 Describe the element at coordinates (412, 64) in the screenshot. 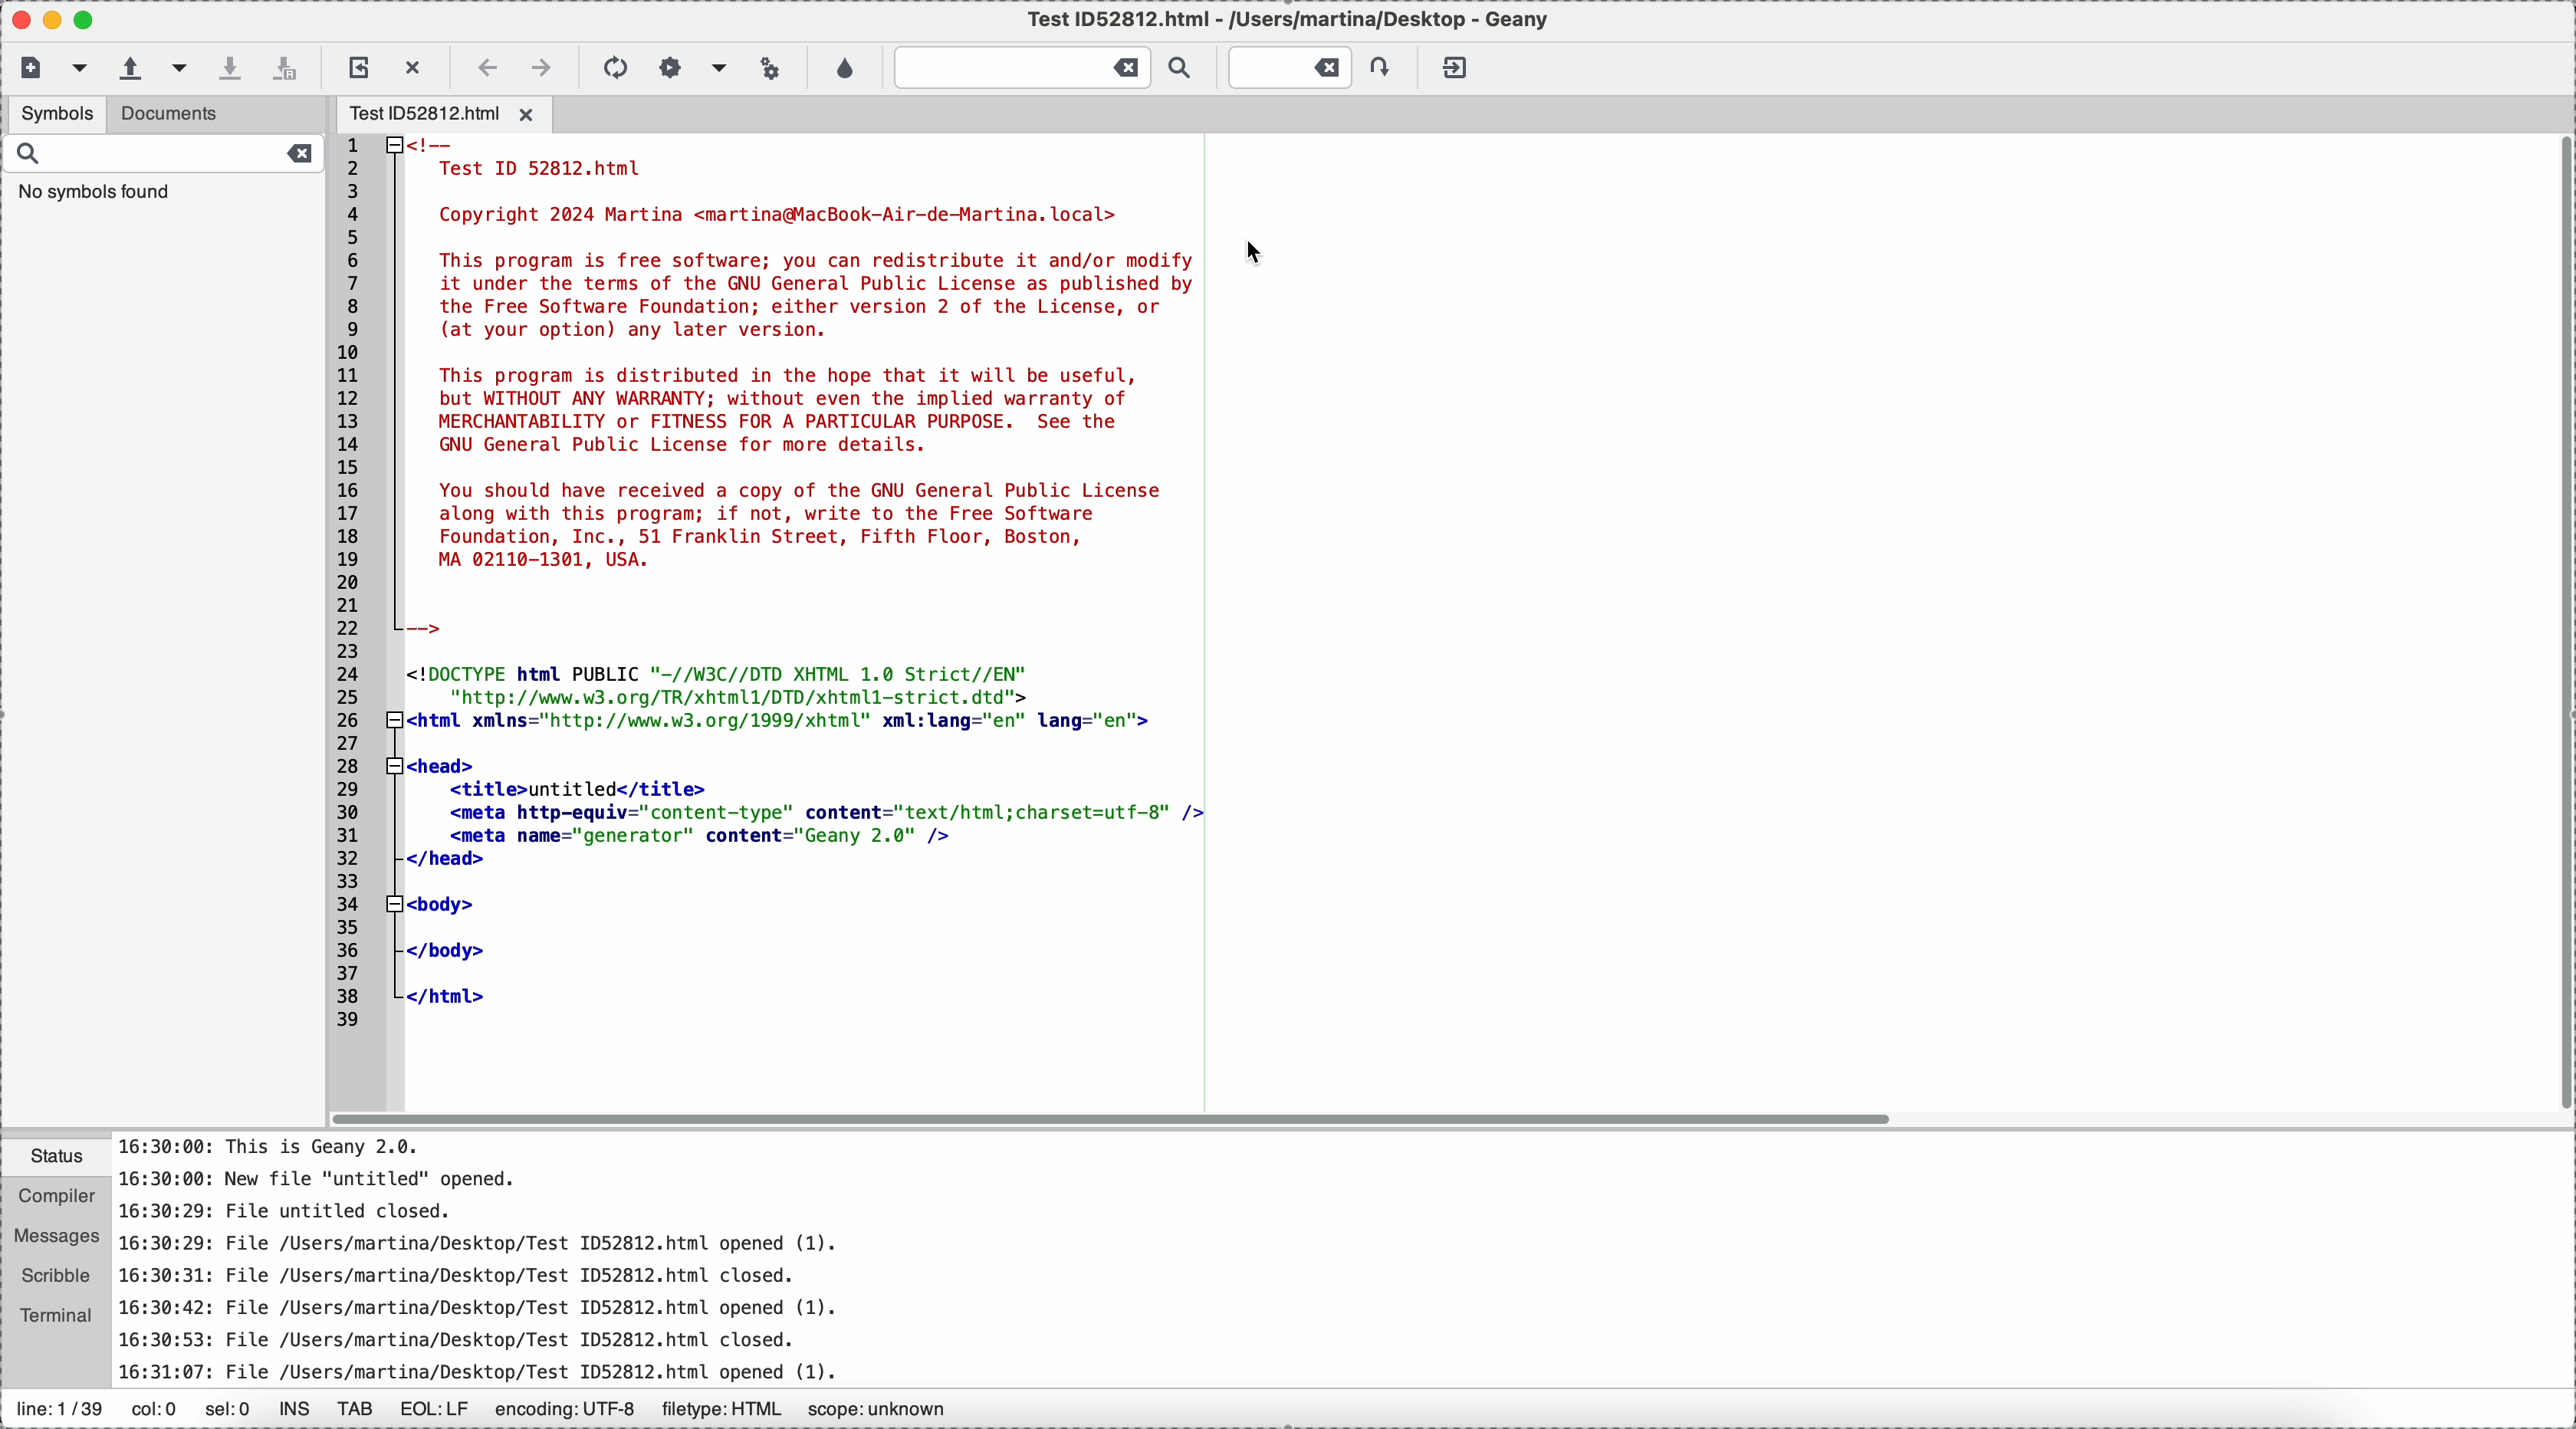

I see `close the current file` at that location.